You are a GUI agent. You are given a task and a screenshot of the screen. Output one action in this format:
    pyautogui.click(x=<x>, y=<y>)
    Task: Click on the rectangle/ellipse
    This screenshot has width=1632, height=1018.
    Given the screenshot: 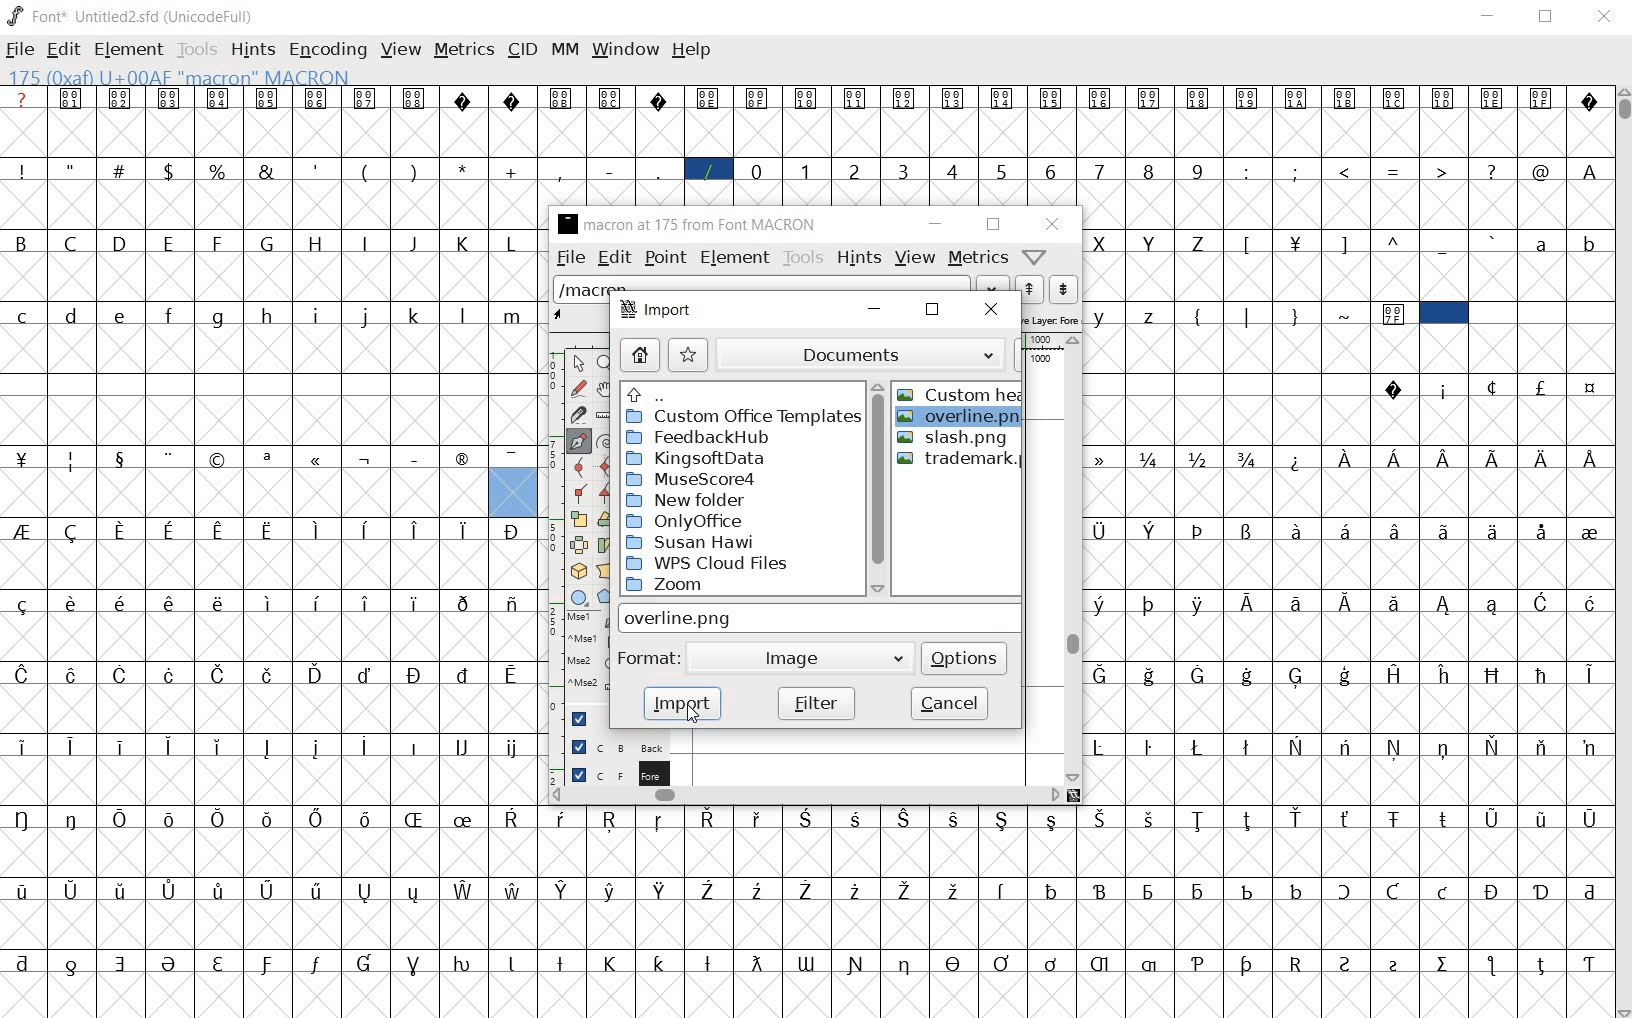 What is the action you would take?
    pyautogui.click(x=581, y=596)
    